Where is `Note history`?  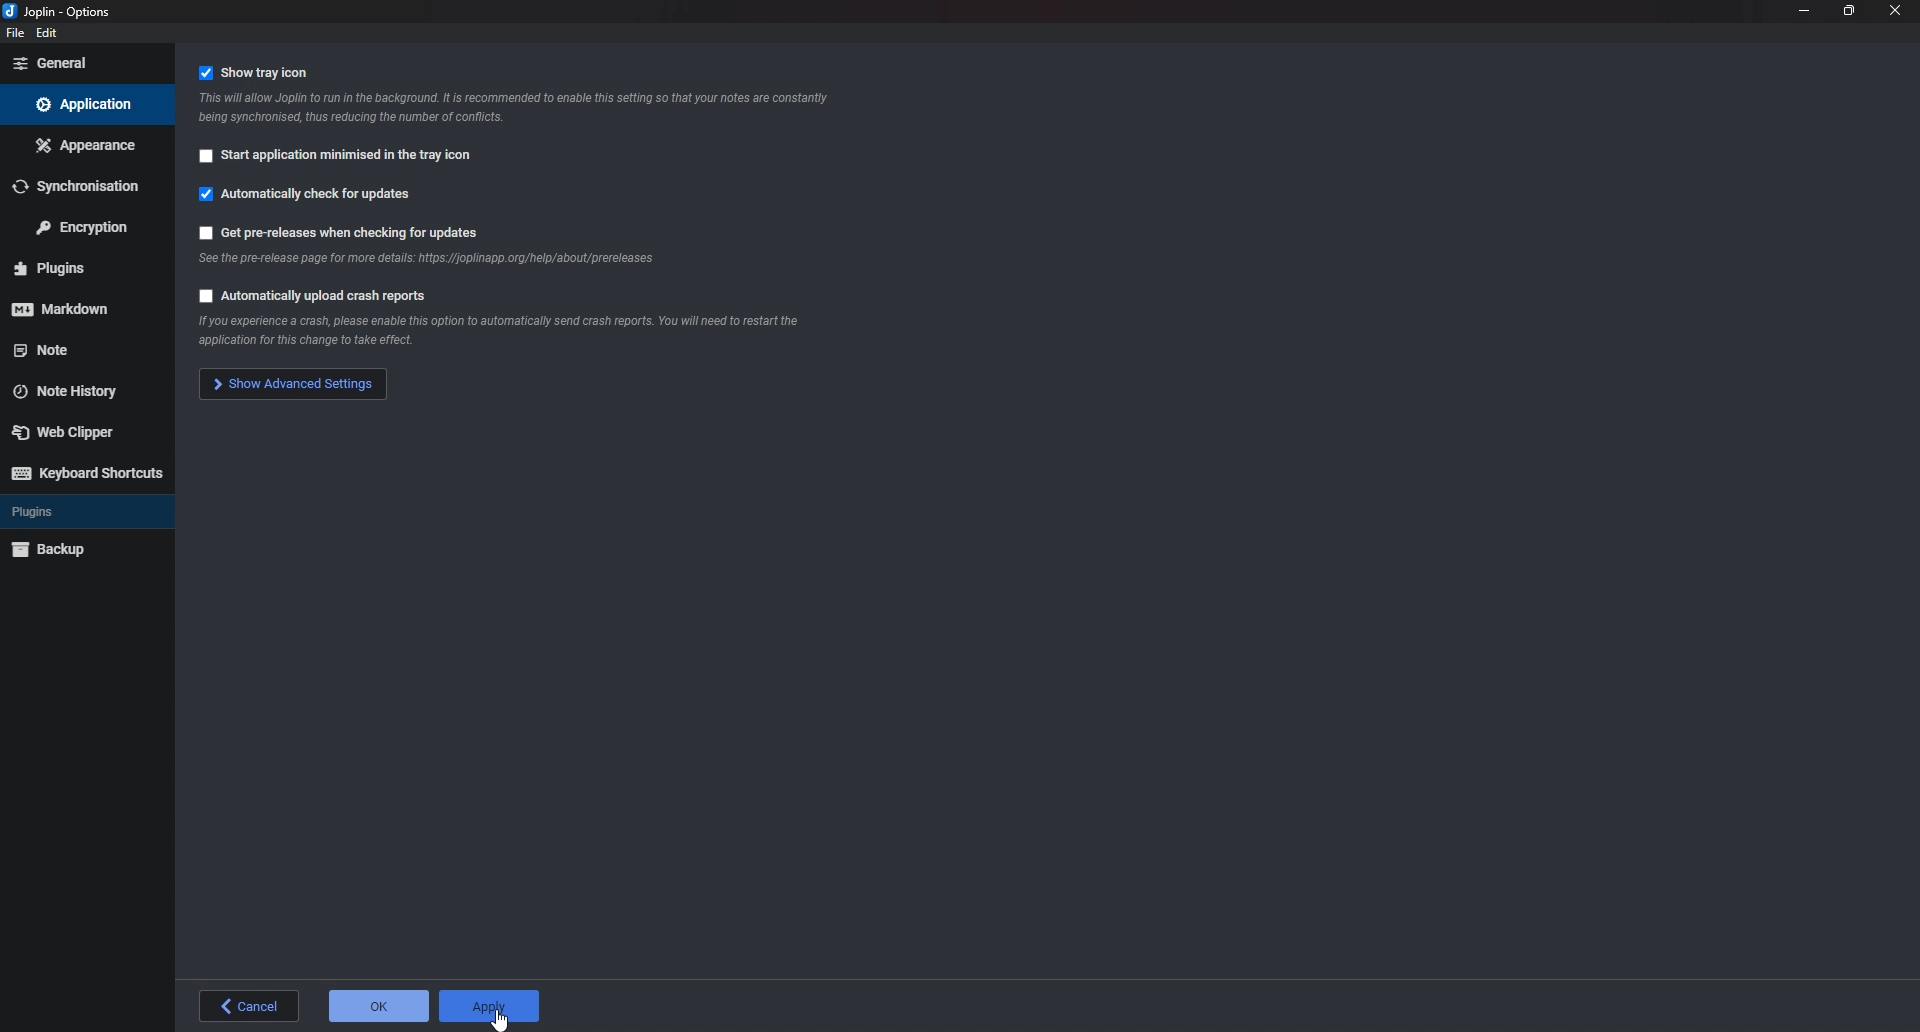 Note history is located at coordinates (75, 392).